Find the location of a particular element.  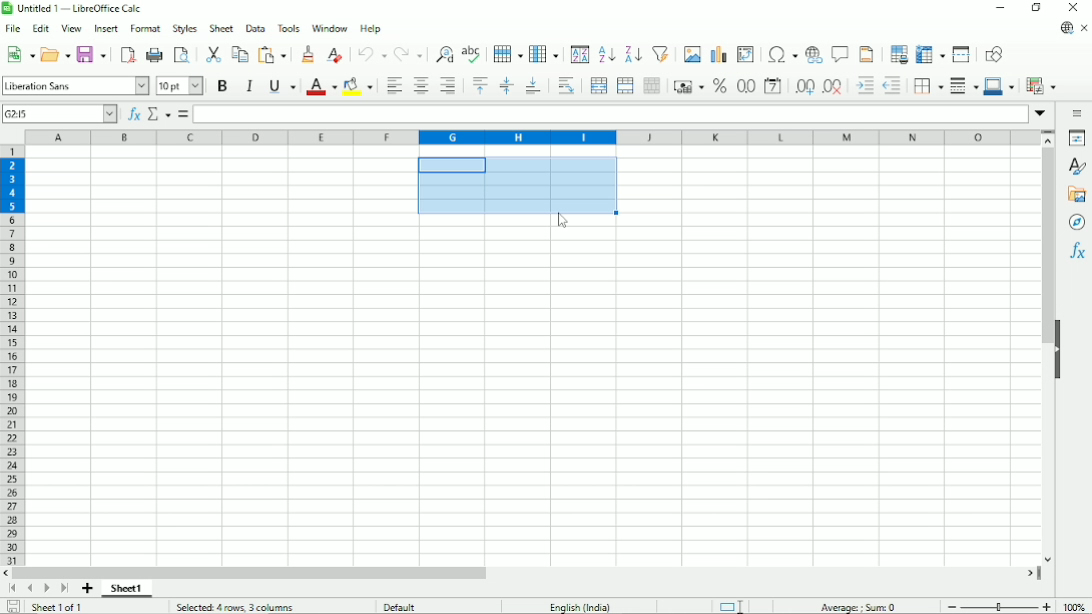

Clone formatting is located at coordinates (308, 55).